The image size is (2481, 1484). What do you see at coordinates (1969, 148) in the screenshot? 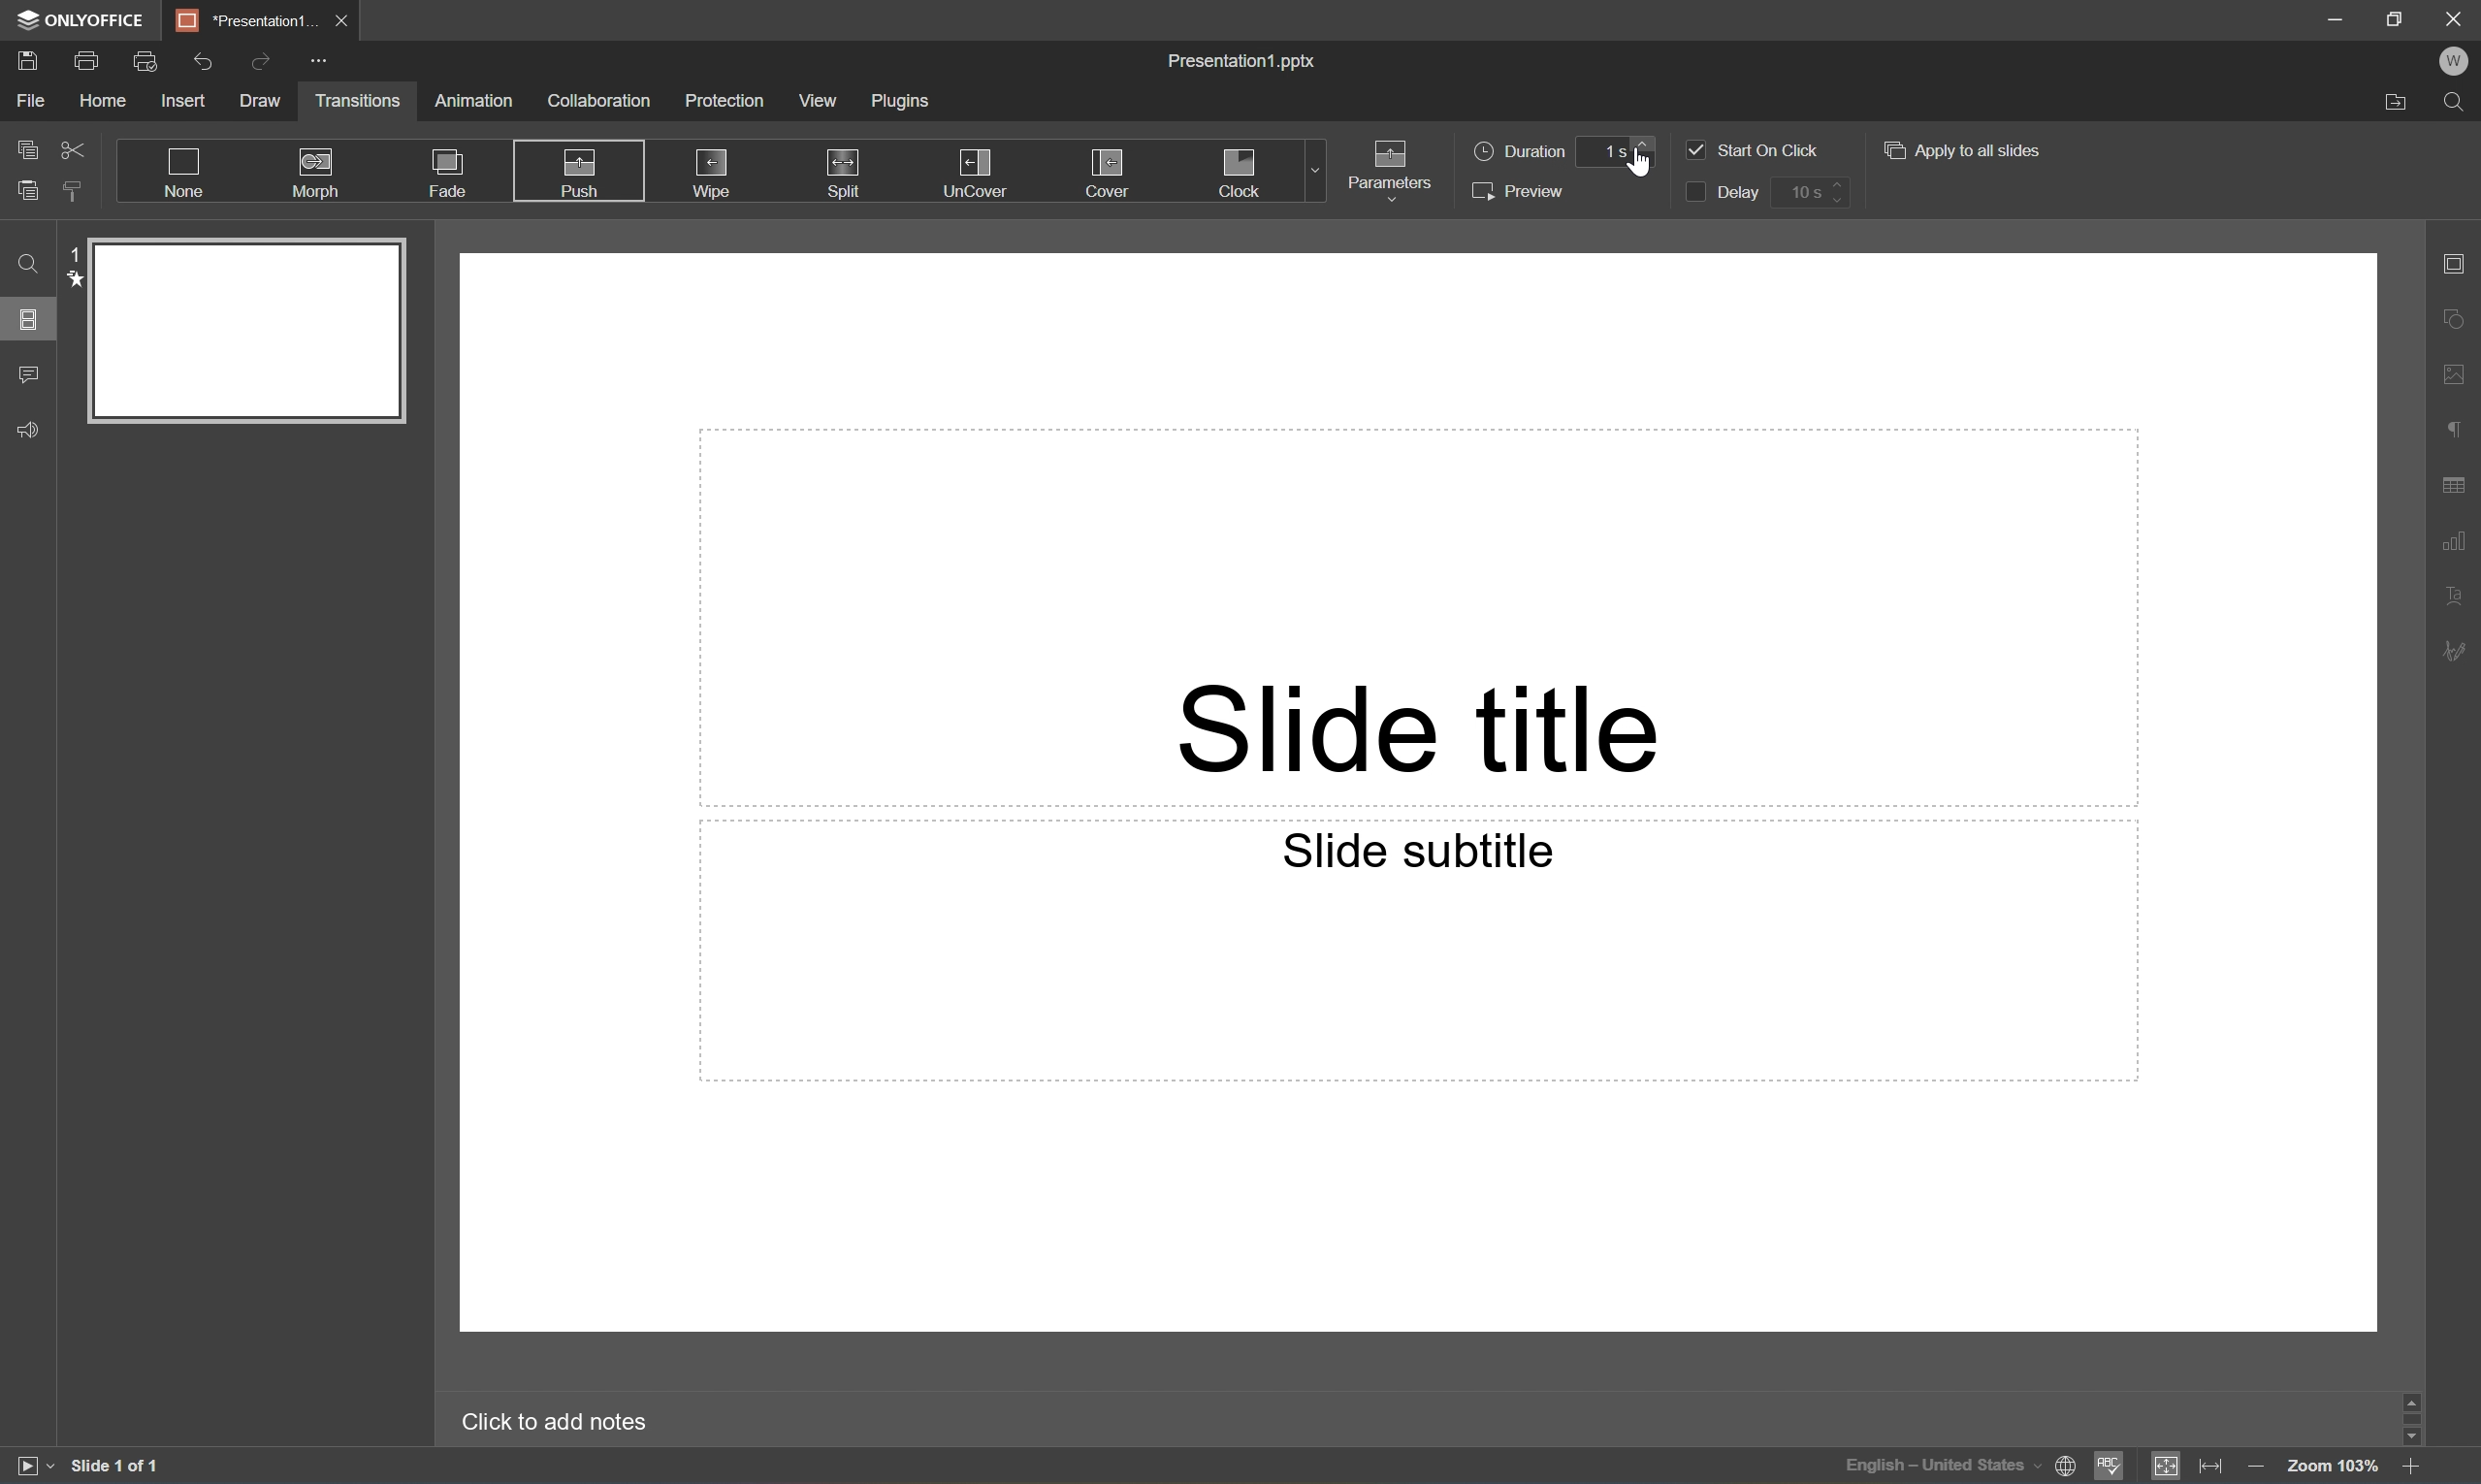
I see `Apply to all slides` at bounding box center [1969, 148].